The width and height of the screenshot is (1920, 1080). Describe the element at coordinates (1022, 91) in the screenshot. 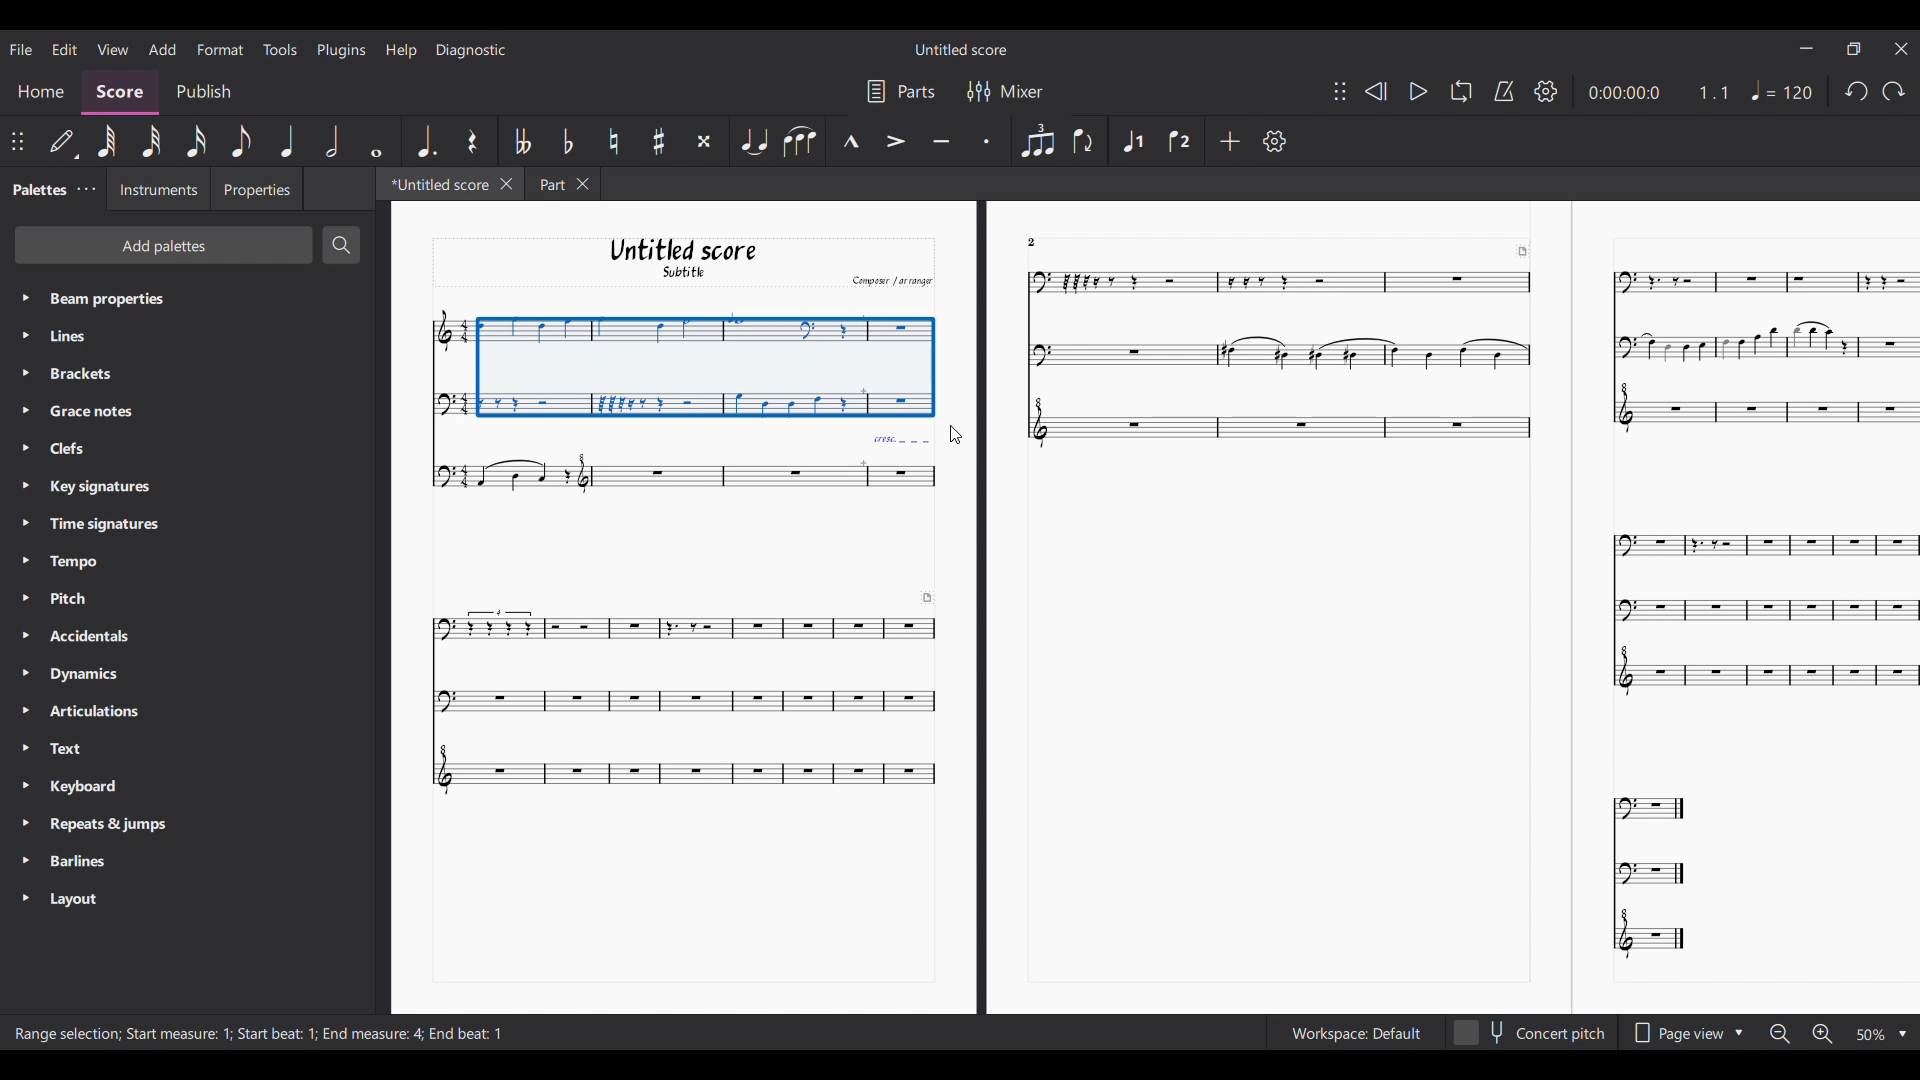

I see `Mixer settings` at that location.